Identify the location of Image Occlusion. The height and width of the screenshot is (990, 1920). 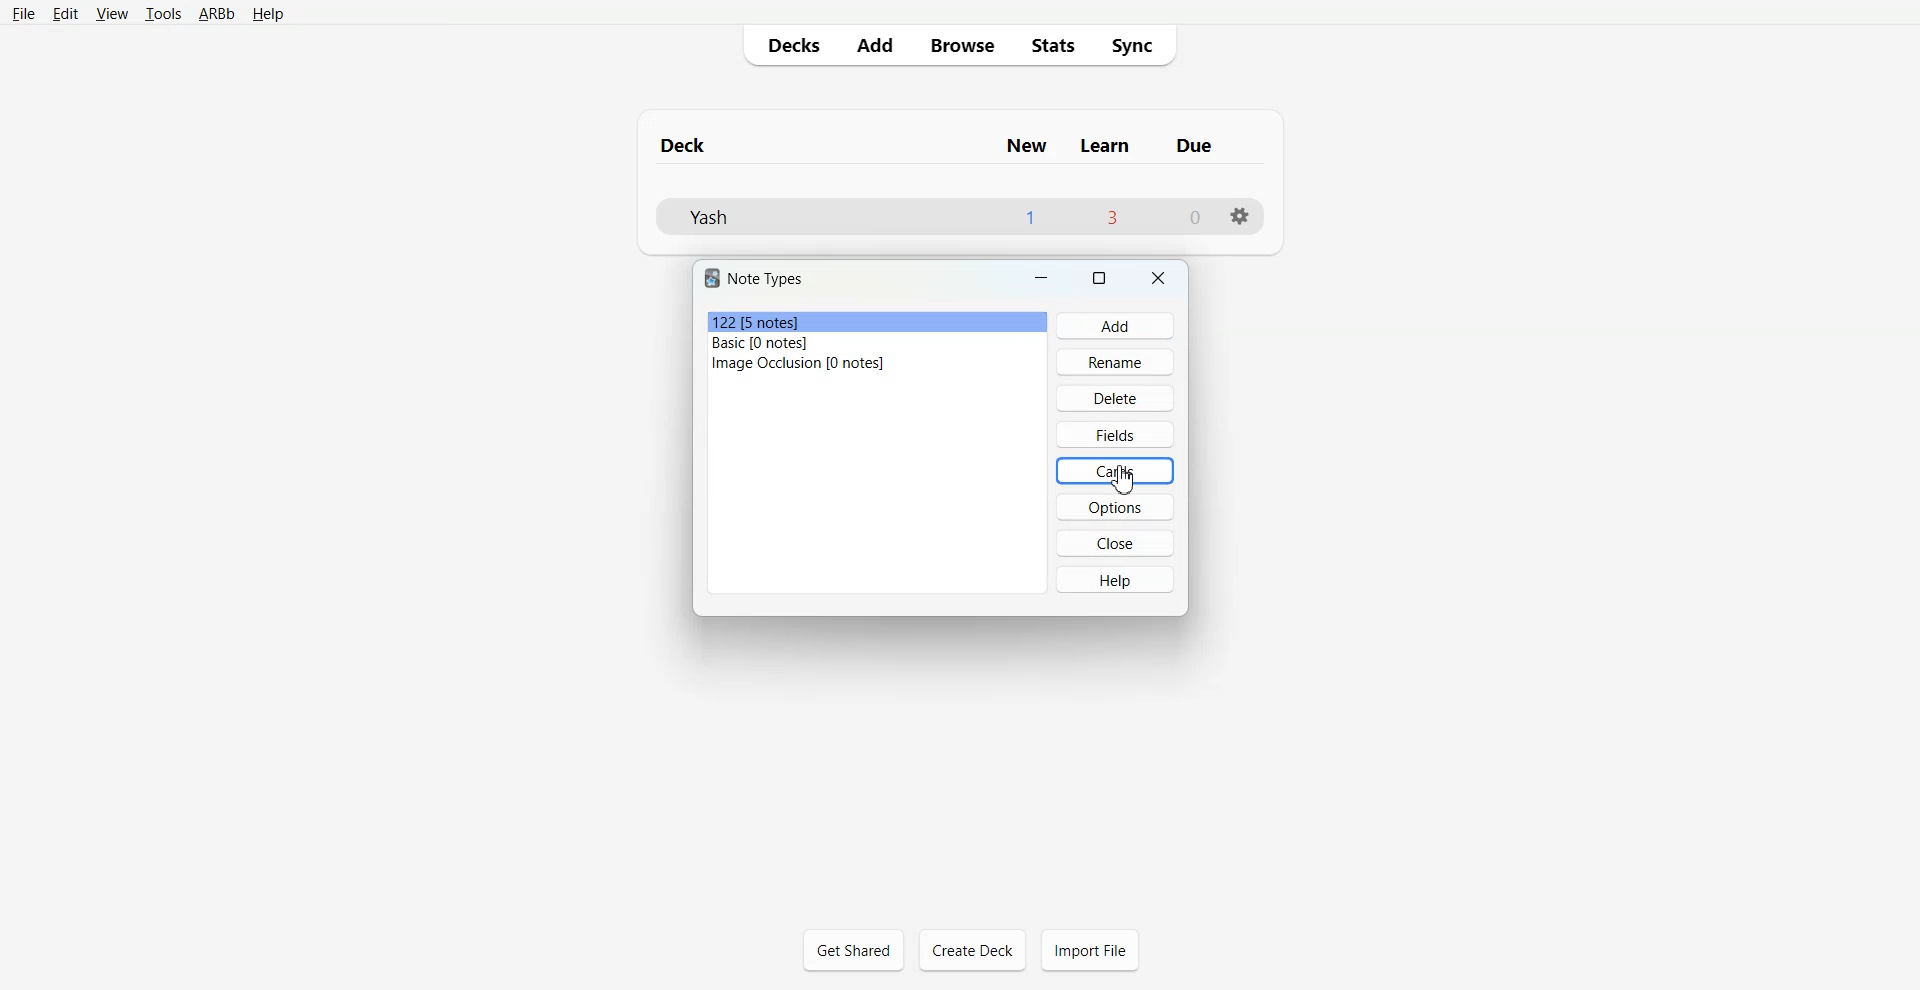
(875, 364).